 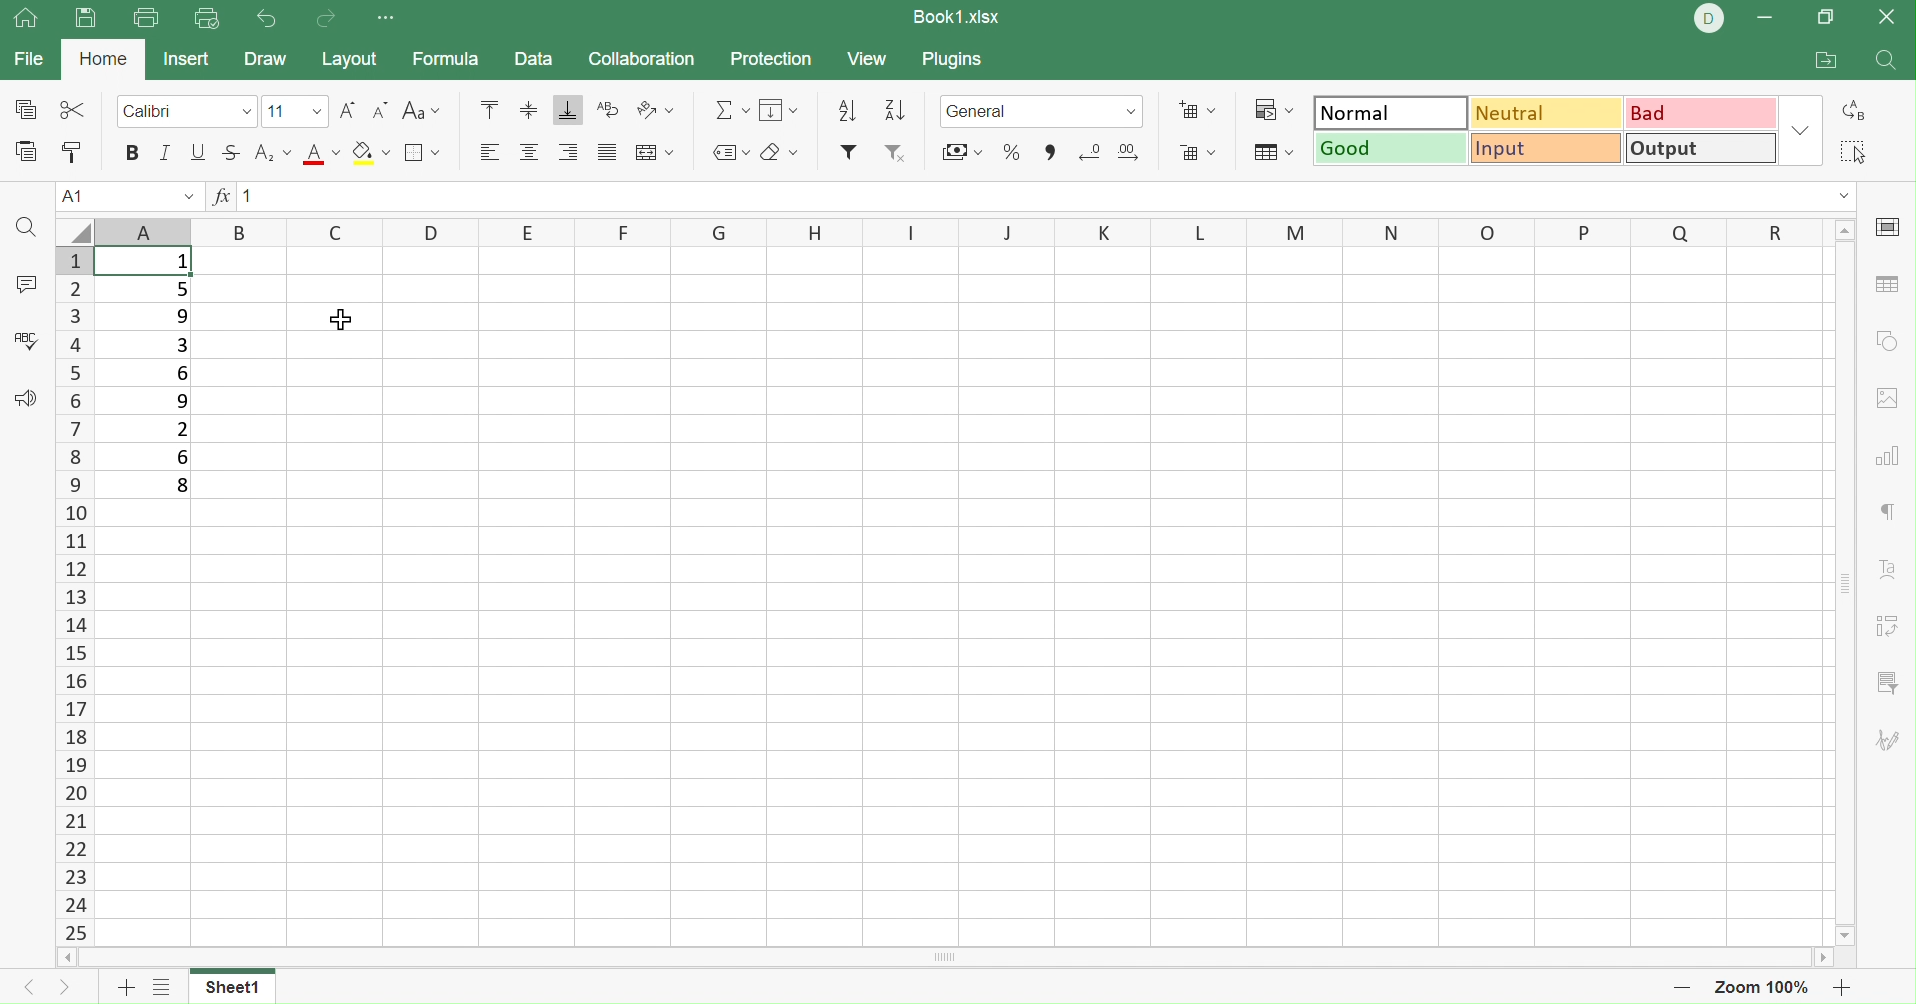 What do you see at coordinates (1545, 148) in the screenshot?
I see `Input` at bounding box center [1545, 148].